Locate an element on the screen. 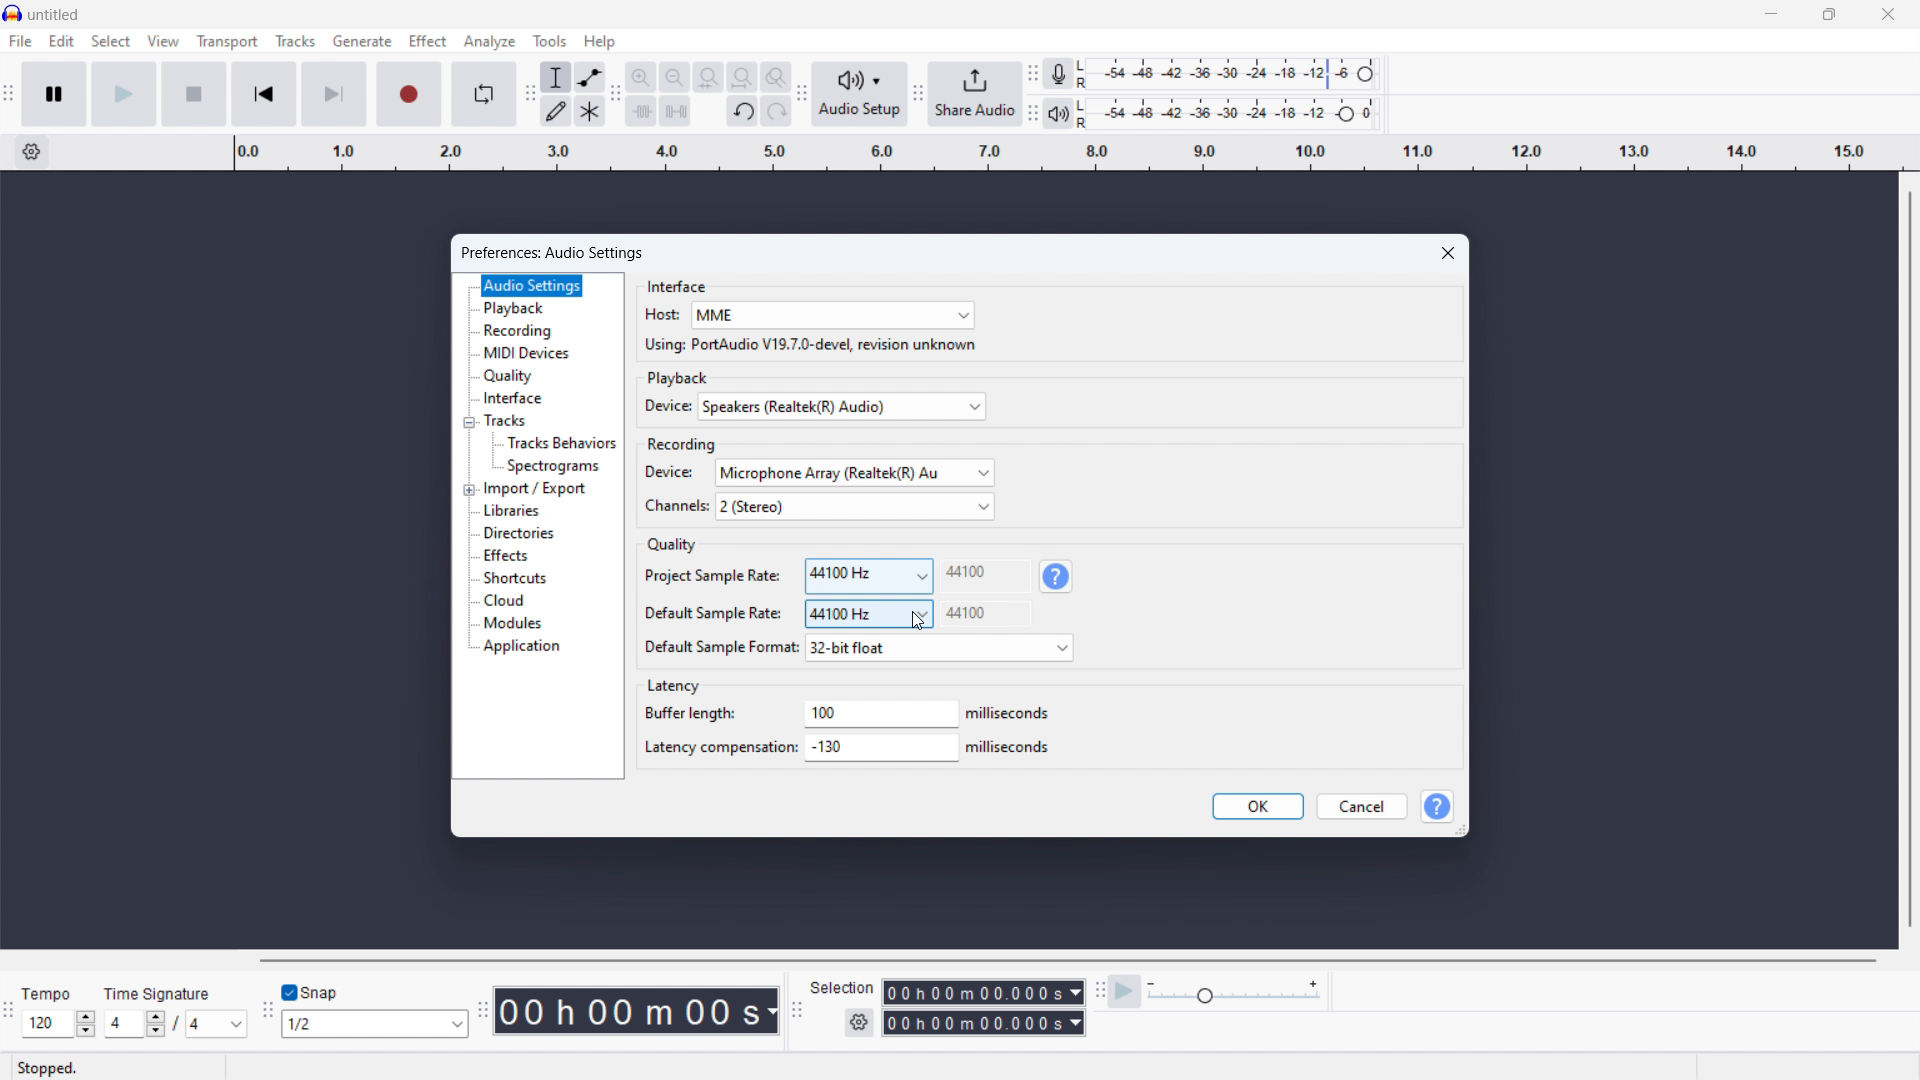 This screenshot has height=1080, width=1920. tools toolbar is located at coordinates (528, 96).